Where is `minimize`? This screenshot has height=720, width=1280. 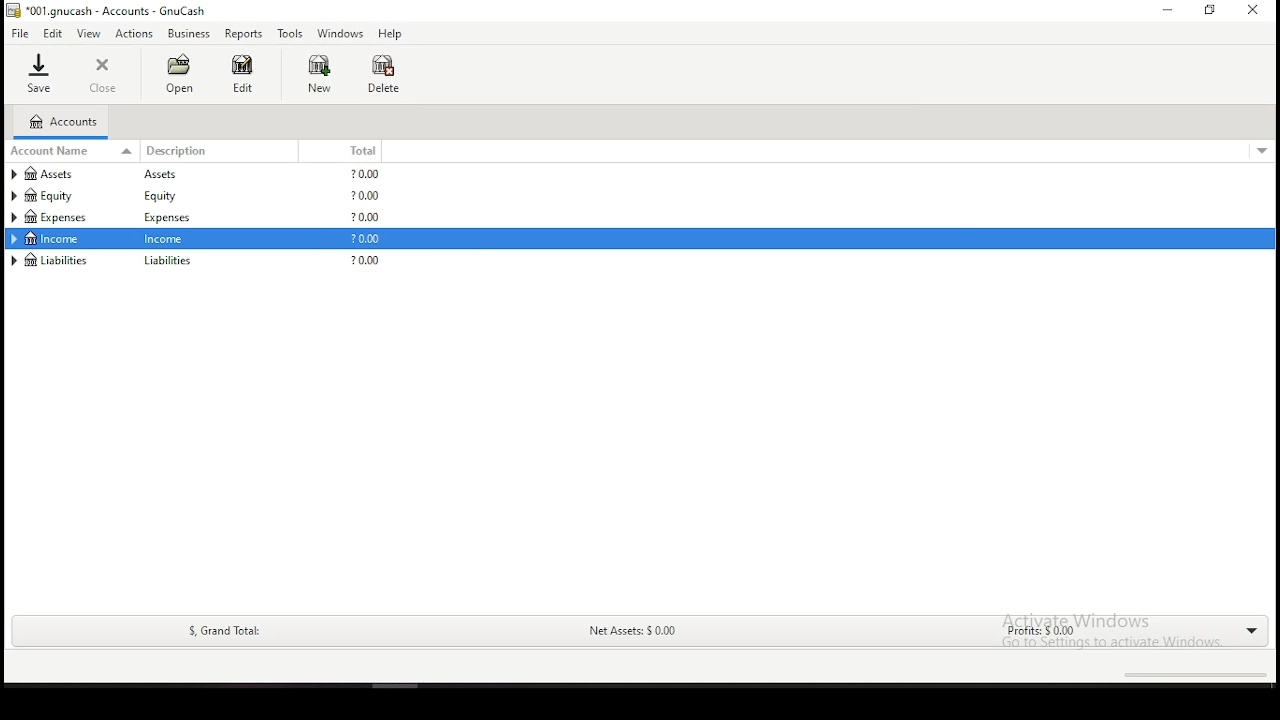
minimize is located at coordinates (1165, 10).